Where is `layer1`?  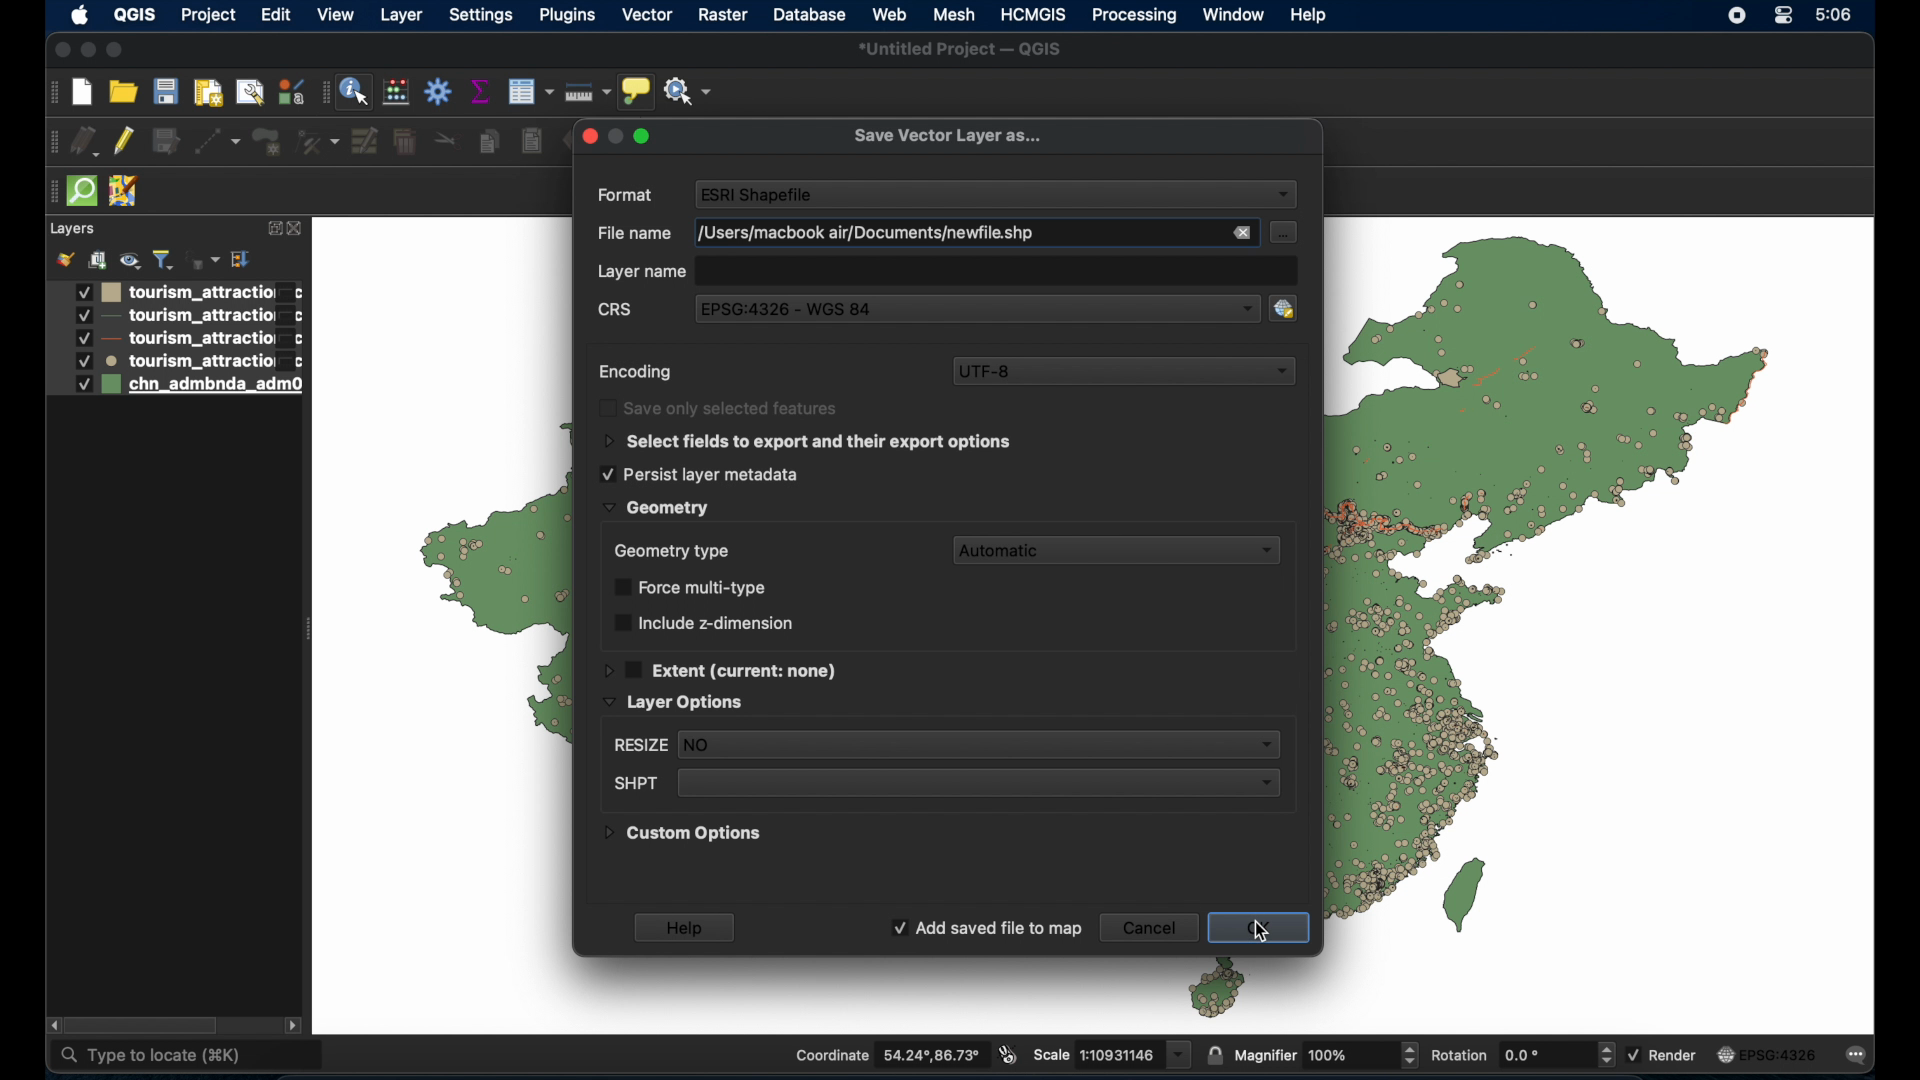
layer1 is located at coordinates (175, 292).